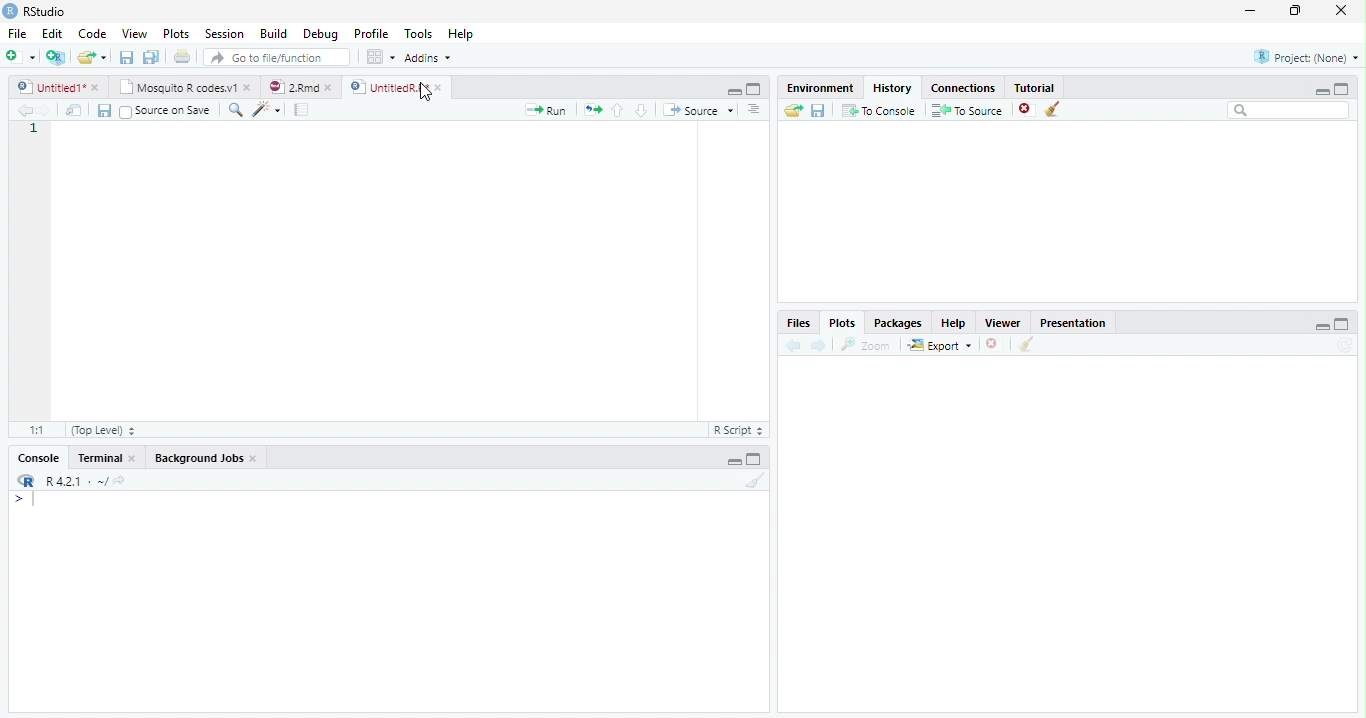 The image size is (1366, 718). Describe the element at coordinates (77, 112) in the screenshot. I see `Show in new window` at that location.